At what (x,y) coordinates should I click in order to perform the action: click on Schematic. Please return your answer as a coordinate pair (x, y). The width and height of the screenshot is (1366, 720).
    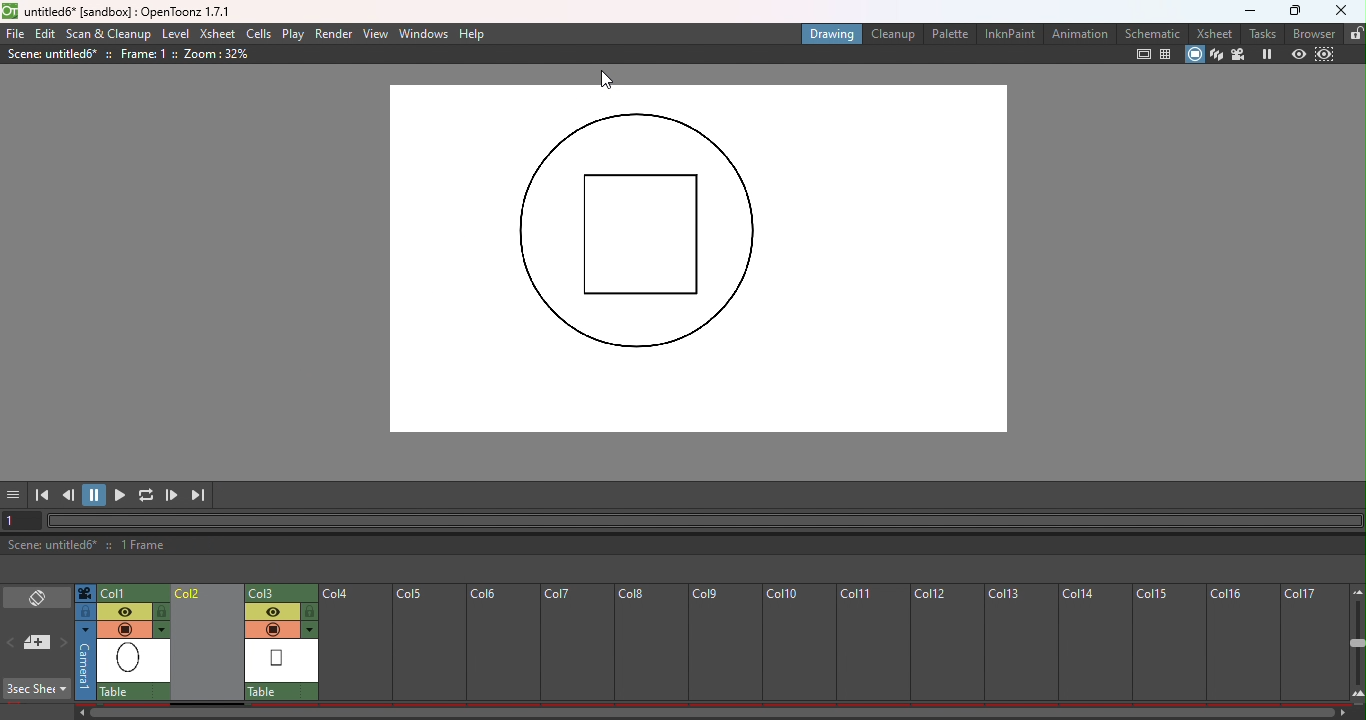
    Looking at the image, I should click on (1152, 32).